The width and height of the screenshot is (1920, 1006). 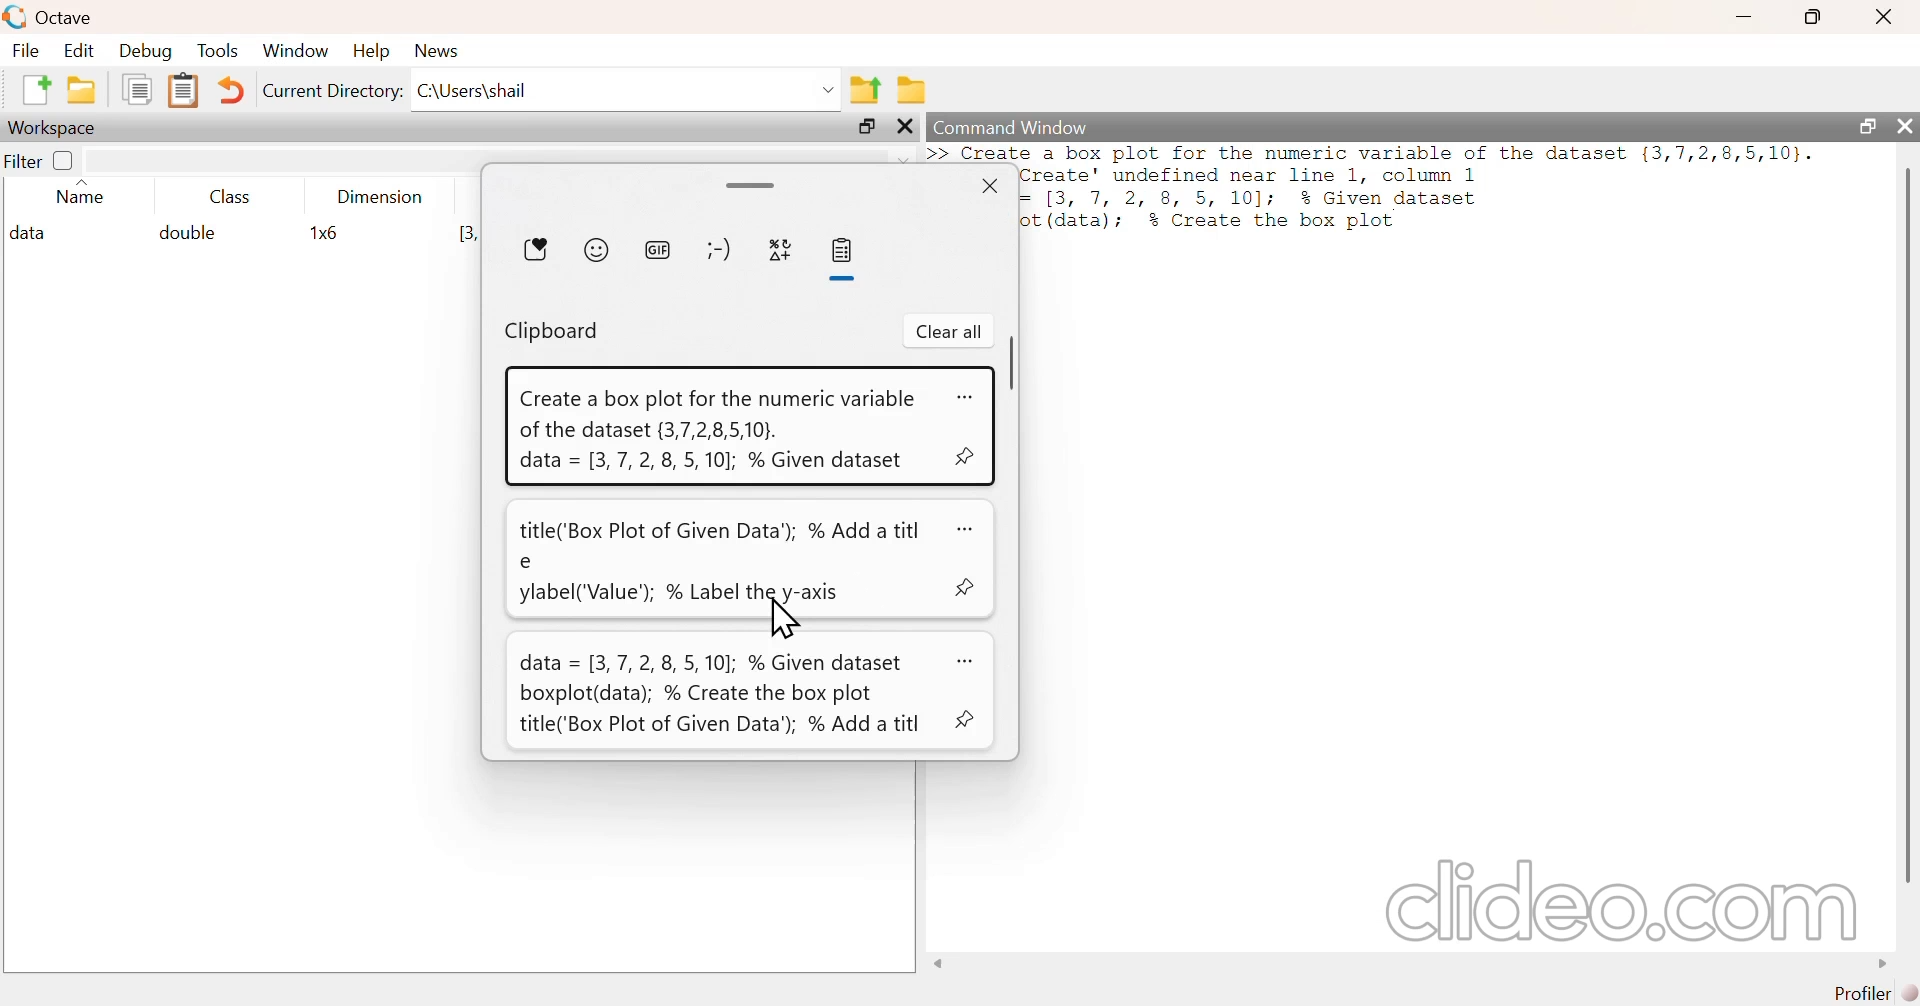 What do you see at coordinates (718, 411) in the screenshot?
I see `Create a box plot for the numeric variable
of the dataset {3,7,2,8,5,10}.` at bounding box center [718, 411].